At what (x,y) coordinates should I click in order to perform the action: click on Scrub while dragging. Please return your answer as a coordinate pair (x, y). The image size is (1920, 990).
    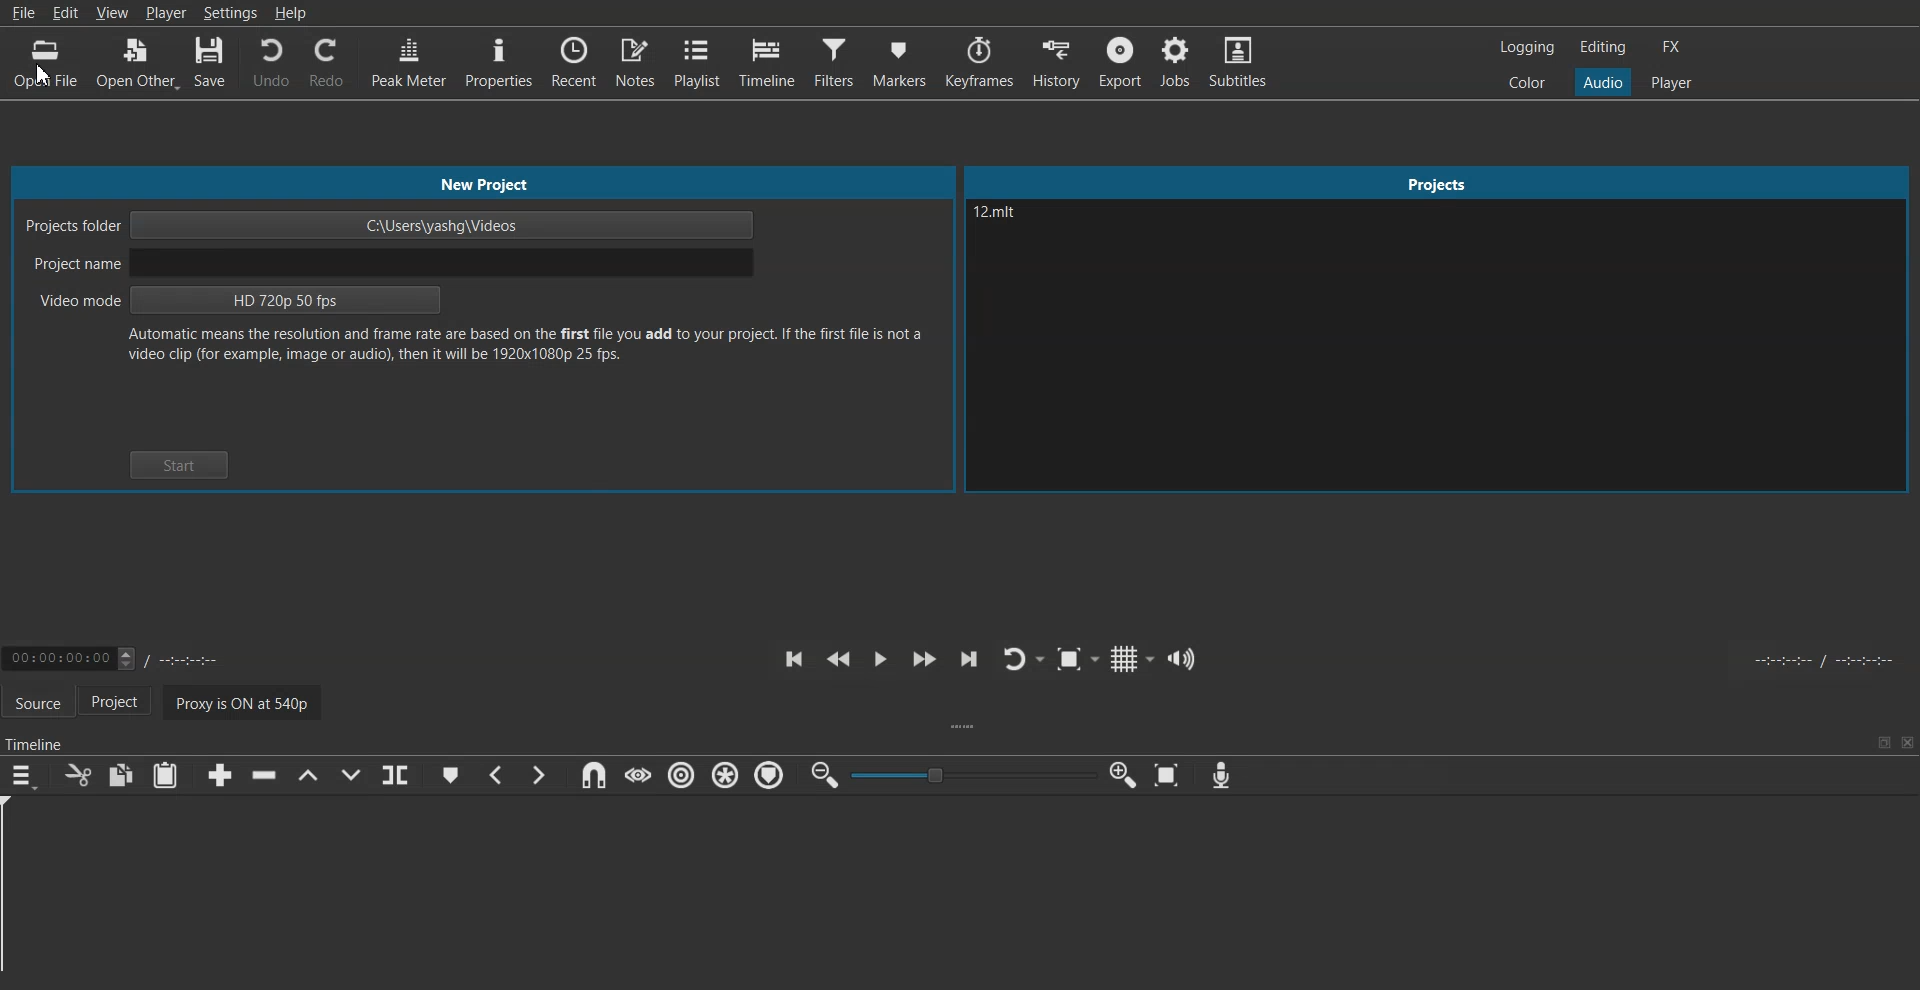
    Looking at the image, I should click on (637, 775).